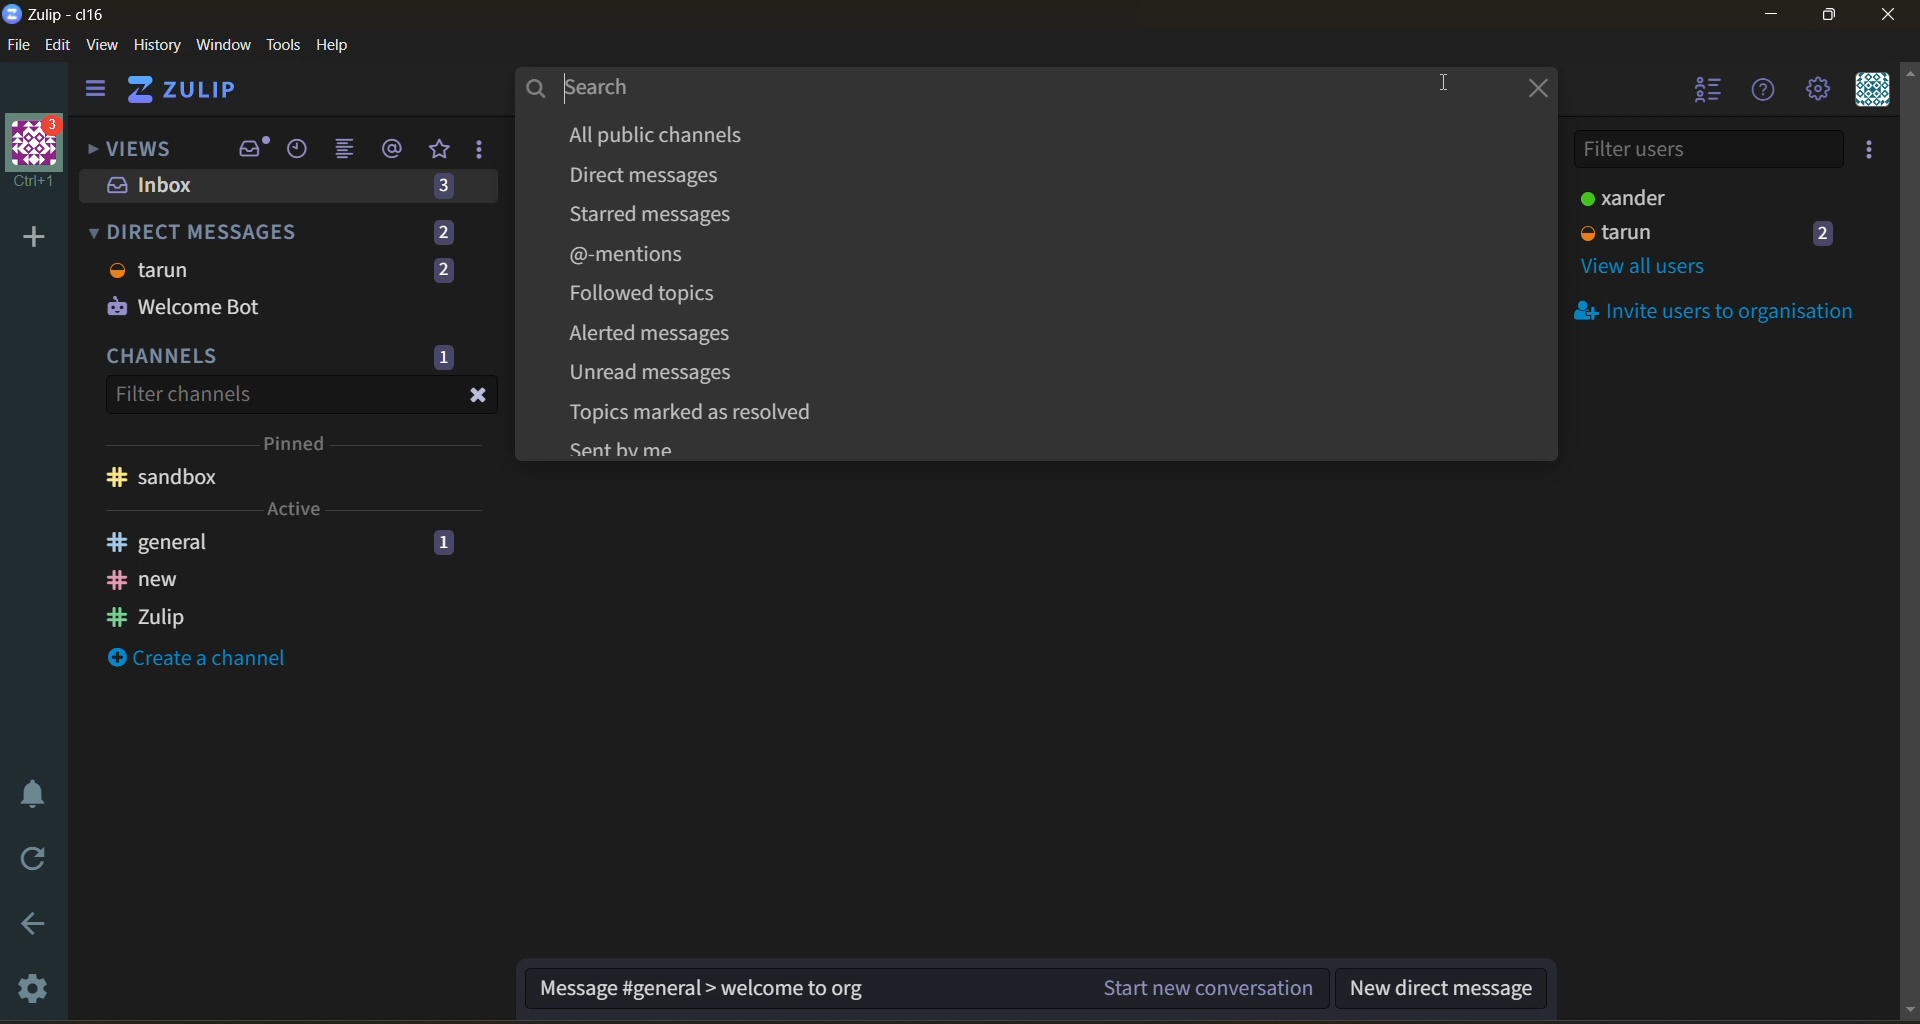  Describe the element at coordinates (701, 990) in the screenshot. I see `Message #general > welcome to org` at that location.